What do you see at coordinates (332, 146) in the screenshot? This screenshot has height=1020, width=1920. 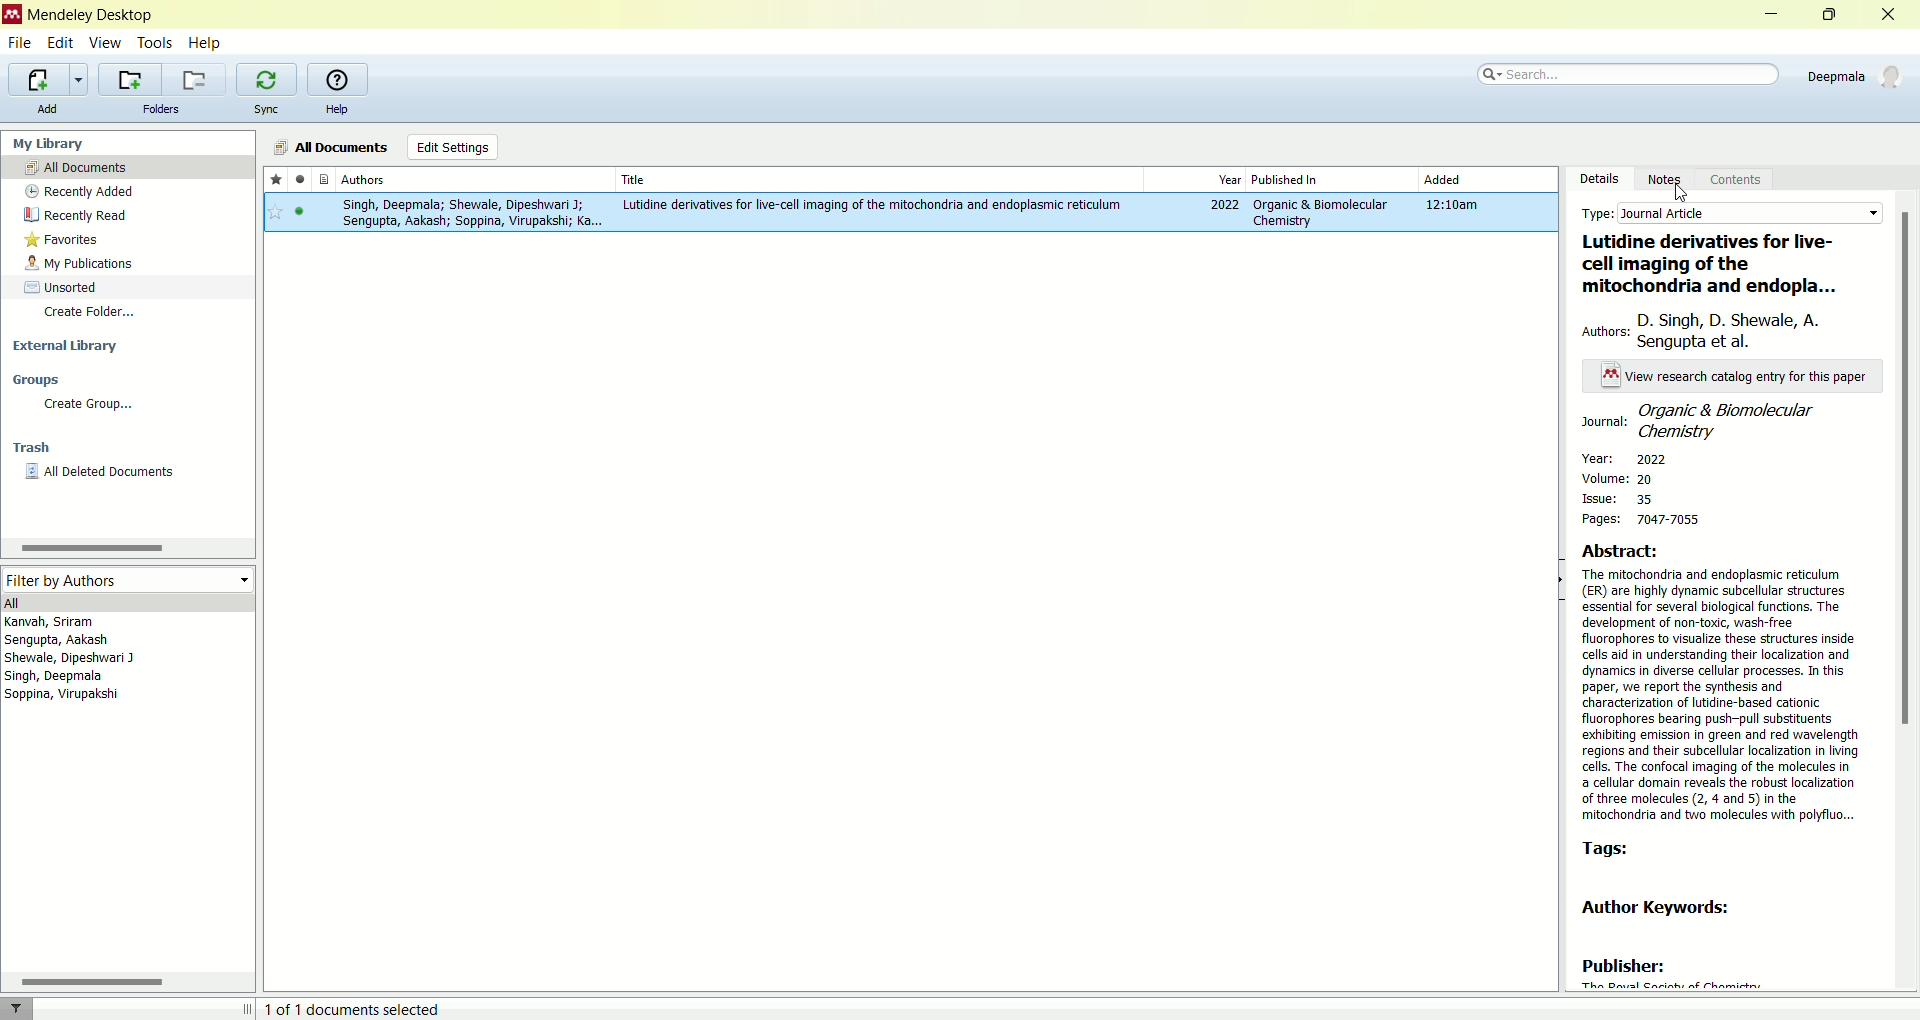 I see `all documnets` at bounding box center [332, 146].